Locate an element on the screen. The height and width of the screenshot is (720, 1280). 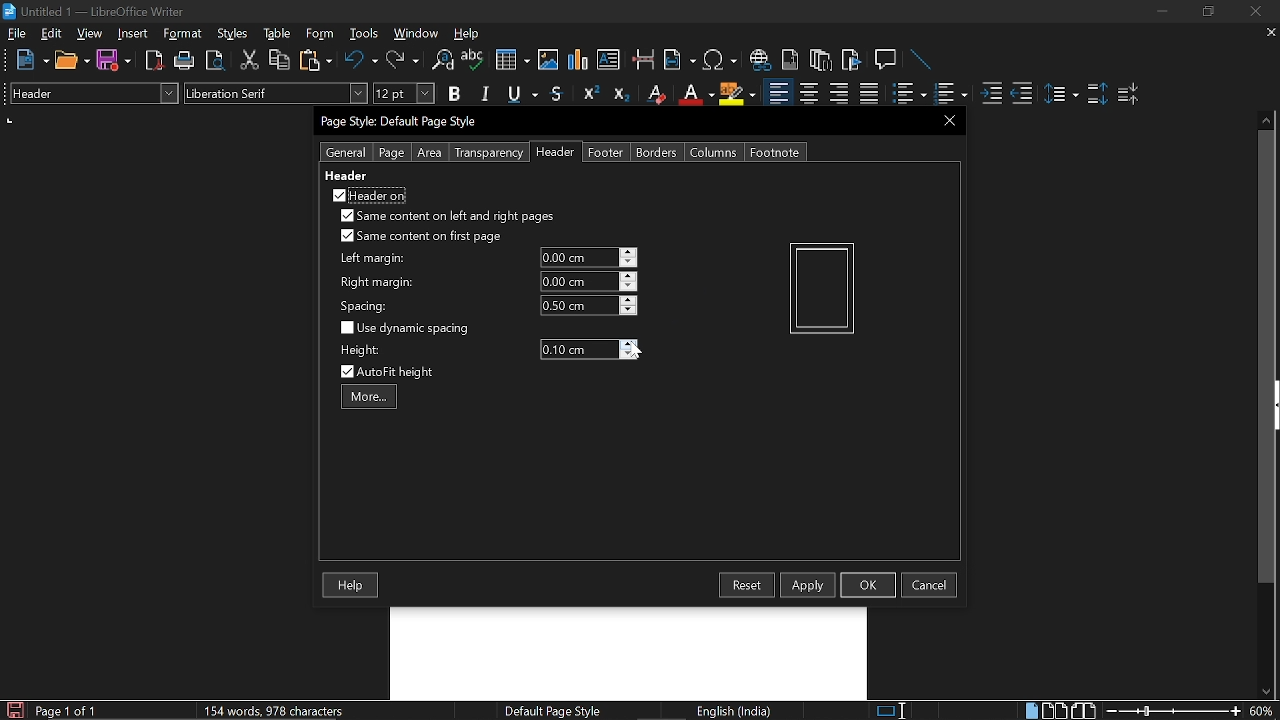
Strike through is located at coordinates (557, 93).